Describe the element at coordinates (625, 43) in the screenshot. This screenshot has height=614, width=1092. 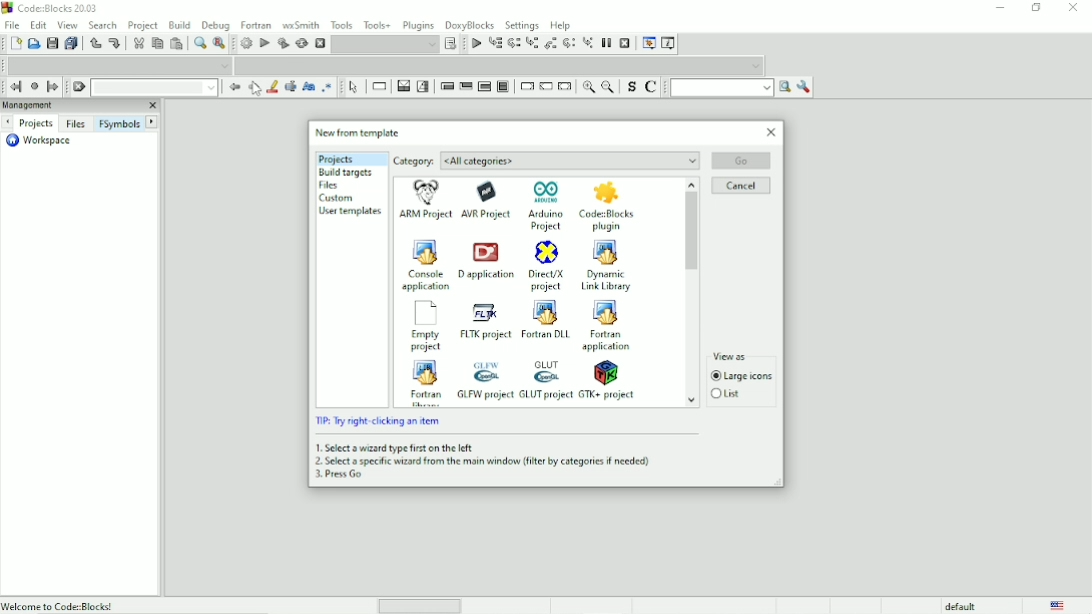
I see `Stop debugger` at that location.